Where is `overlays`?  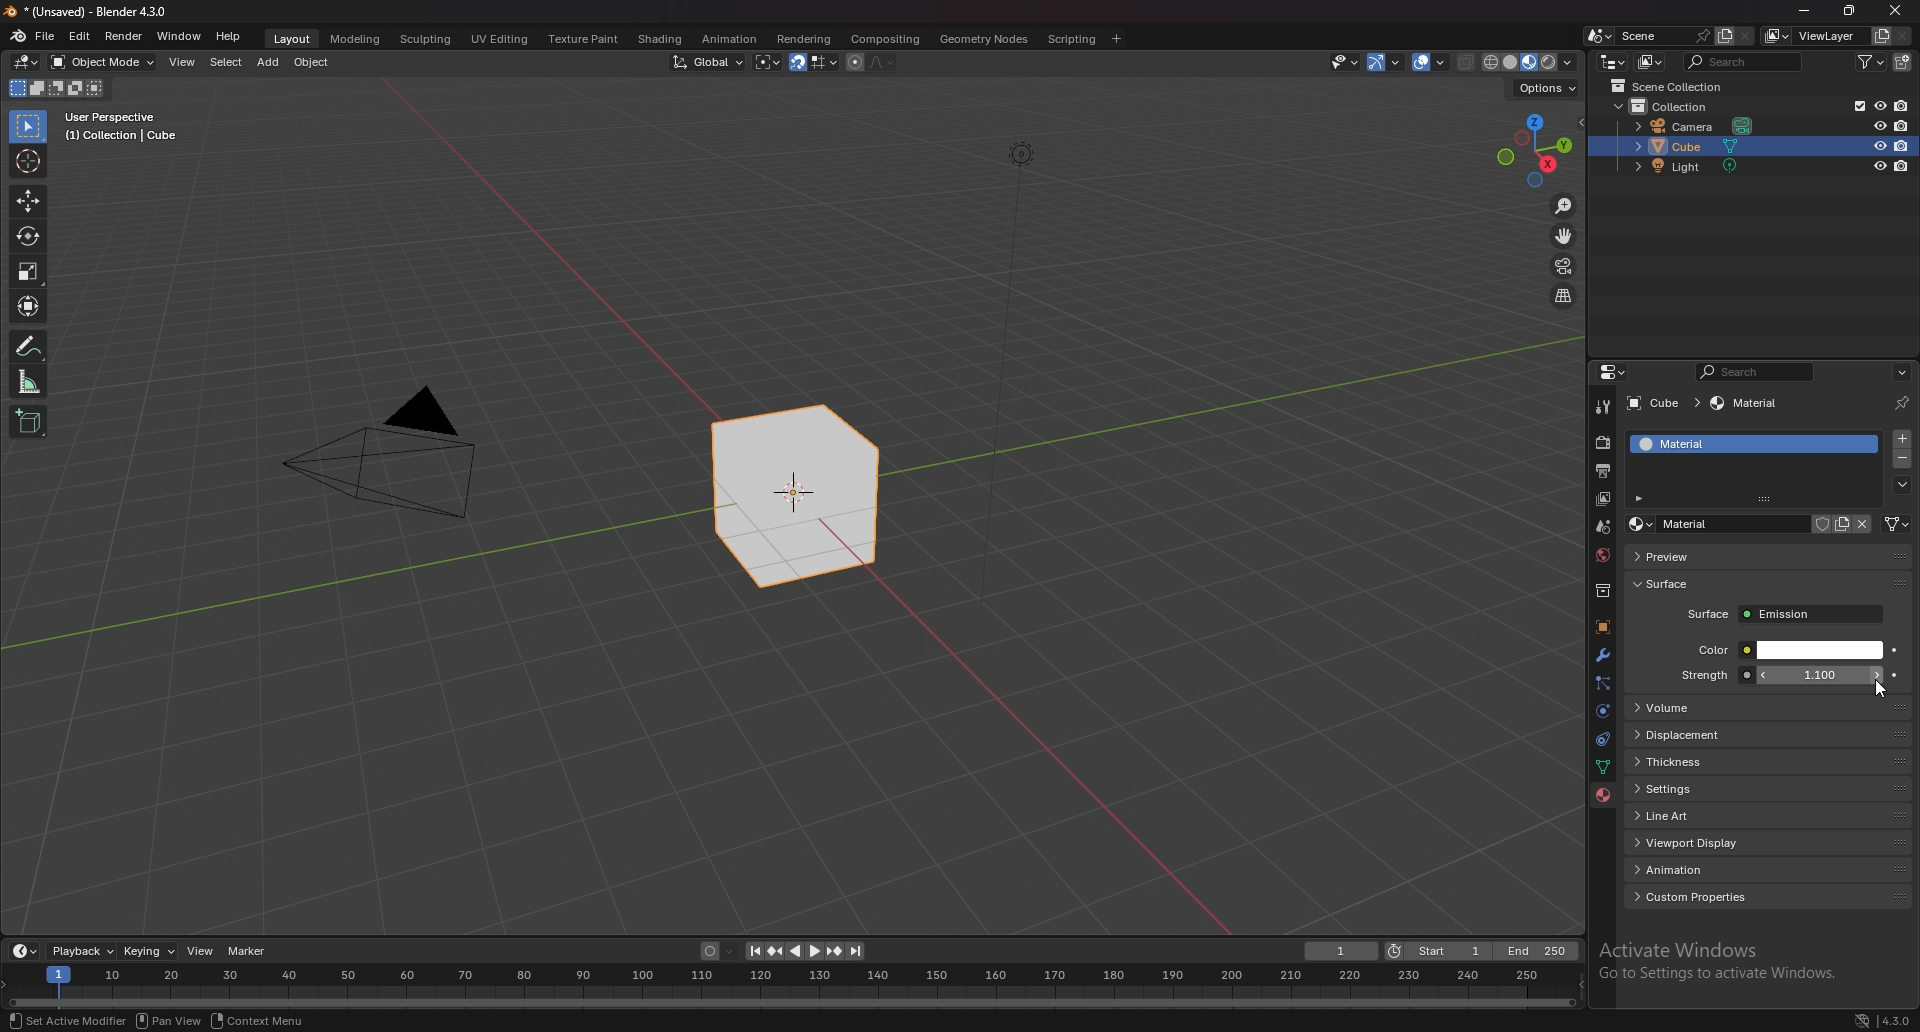 overlays is located at coordinates (1432, 63).